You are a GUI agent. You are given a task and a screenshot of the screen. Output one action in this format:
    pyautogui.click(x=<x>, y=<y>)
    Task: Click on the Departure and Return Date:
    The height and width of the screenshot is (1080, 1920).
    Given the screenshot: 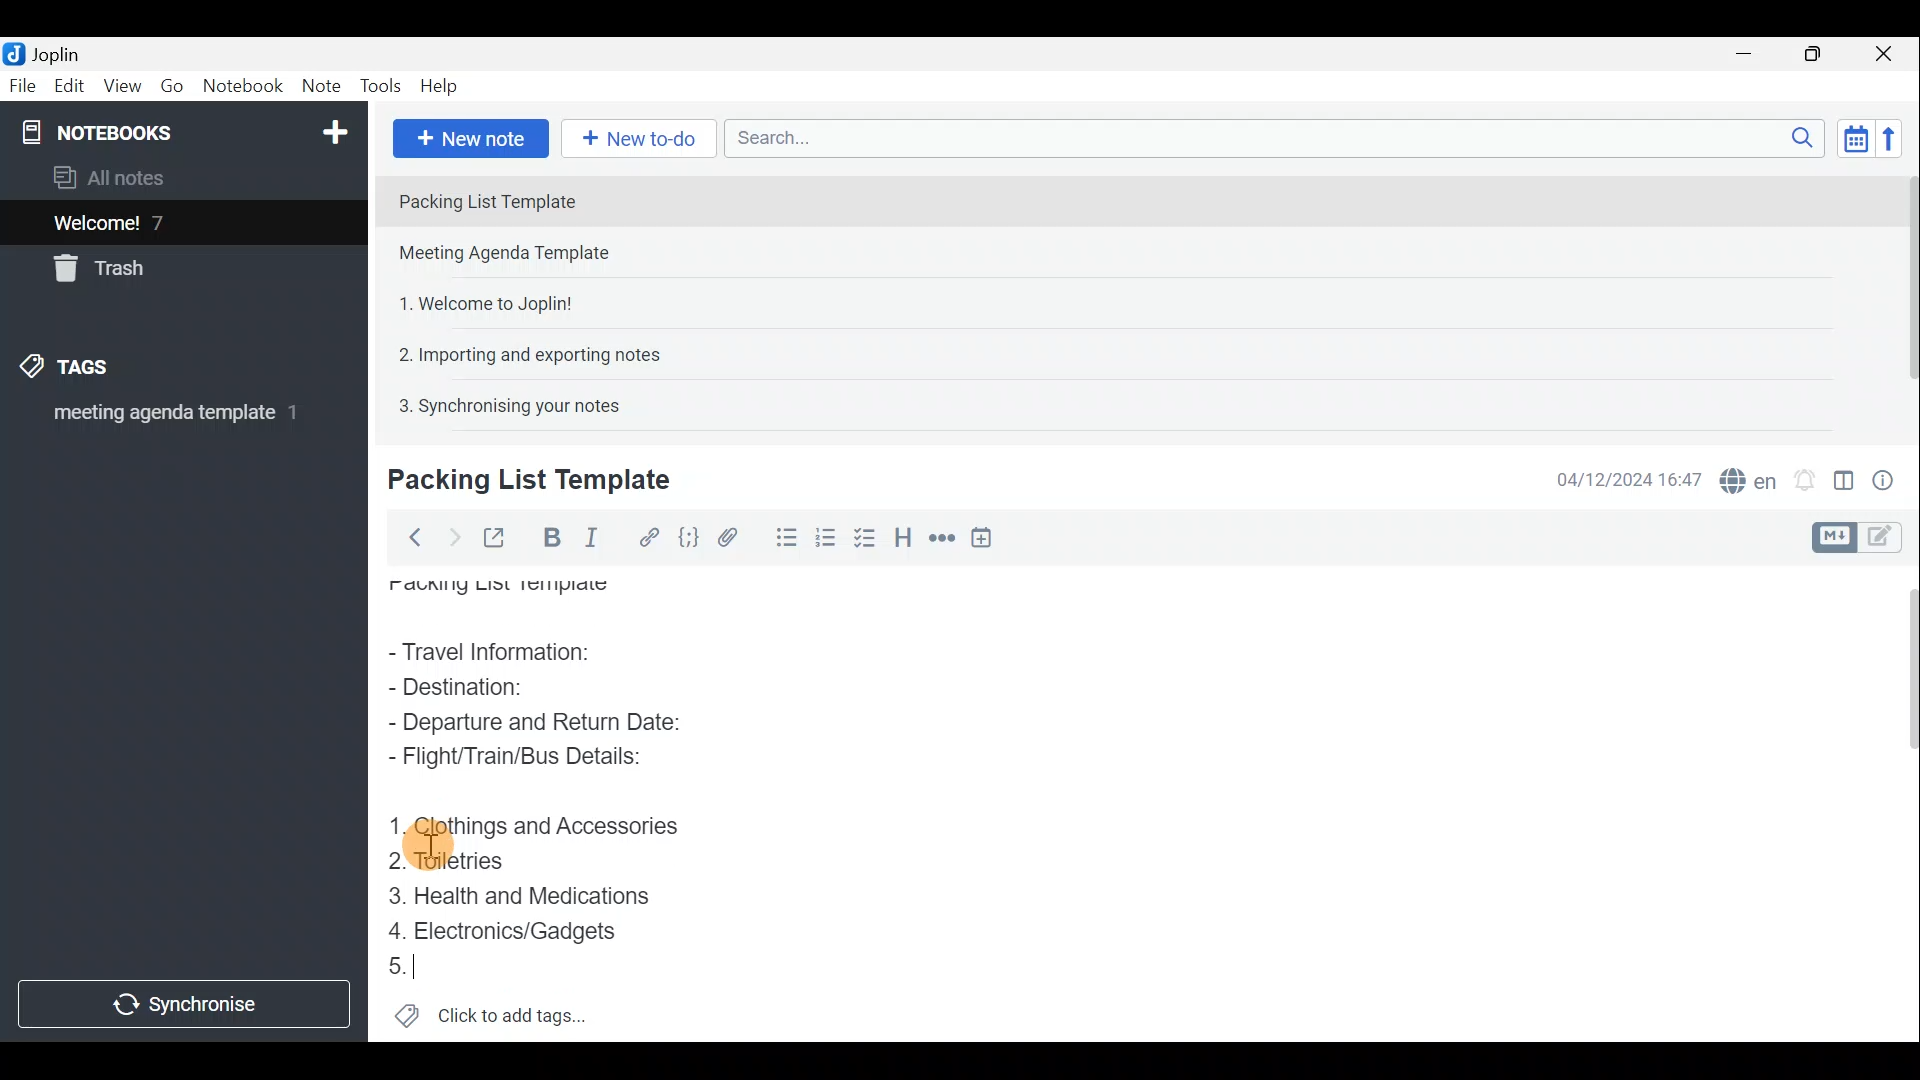 What is the action you would take?
    pyautogui.click(x=535, y=724)
    